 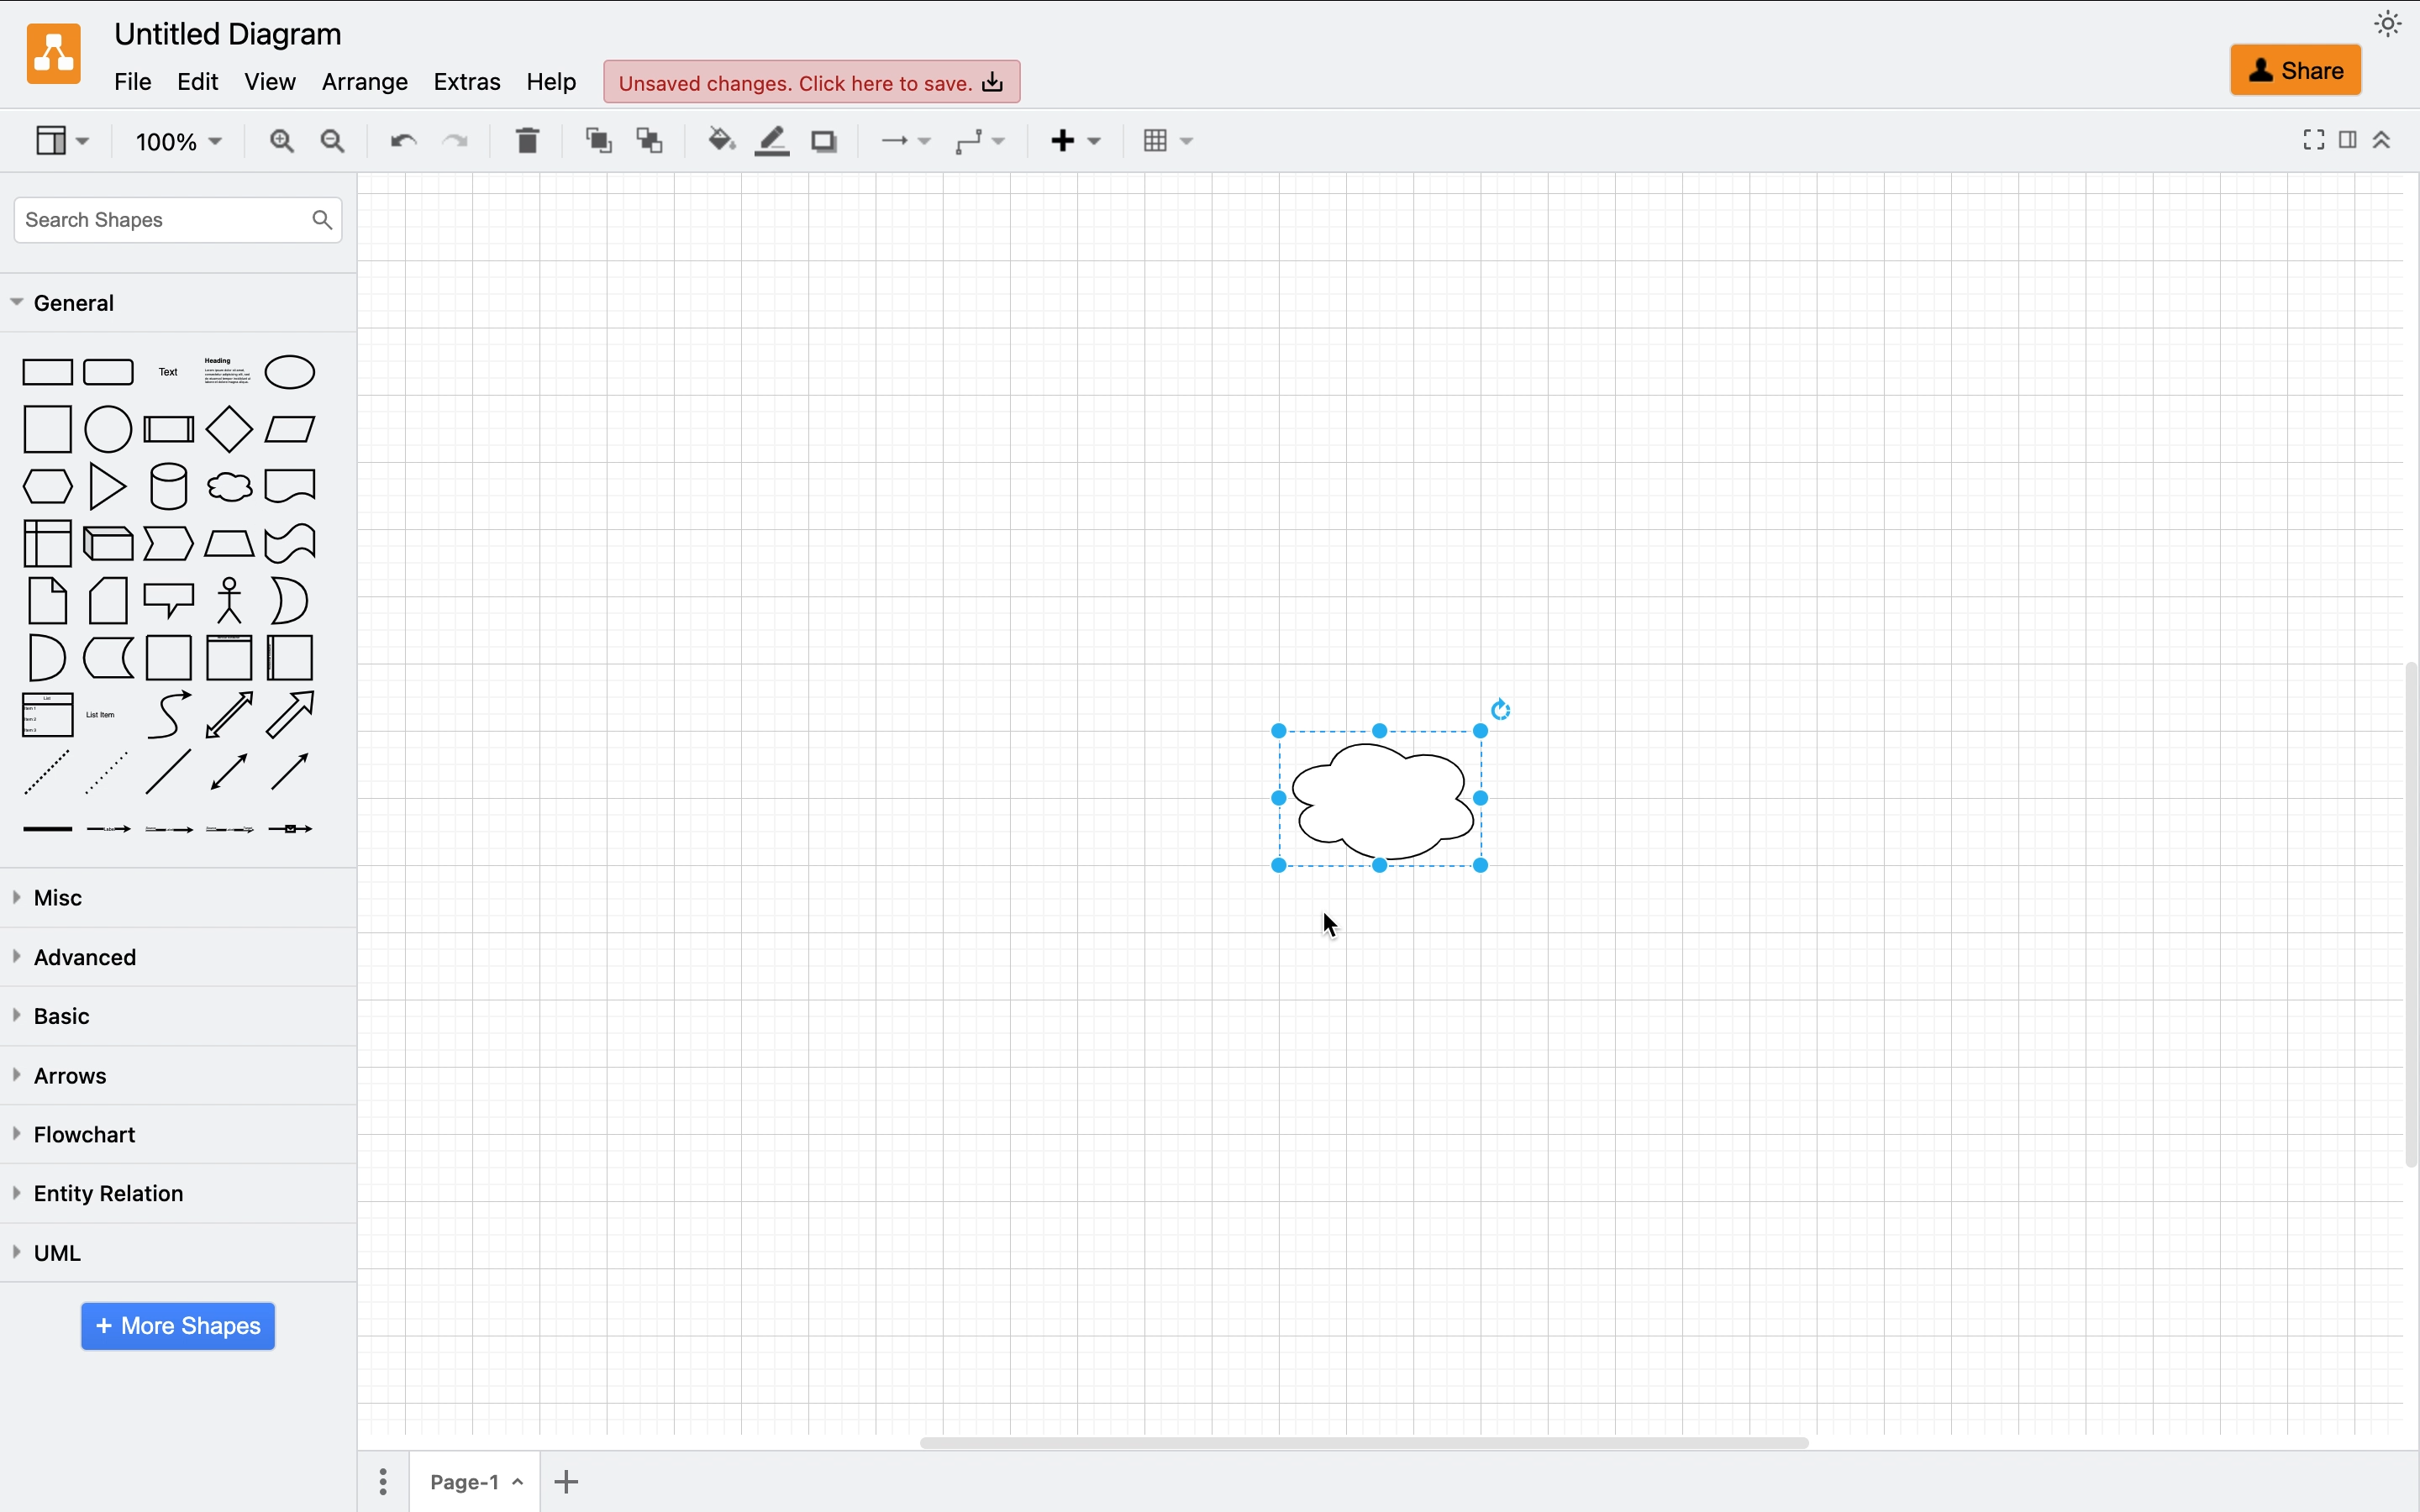 What do you see at coordinates (305, 716) in the screenshot?
I see `directional arrow` at bounding box center [305, 716].